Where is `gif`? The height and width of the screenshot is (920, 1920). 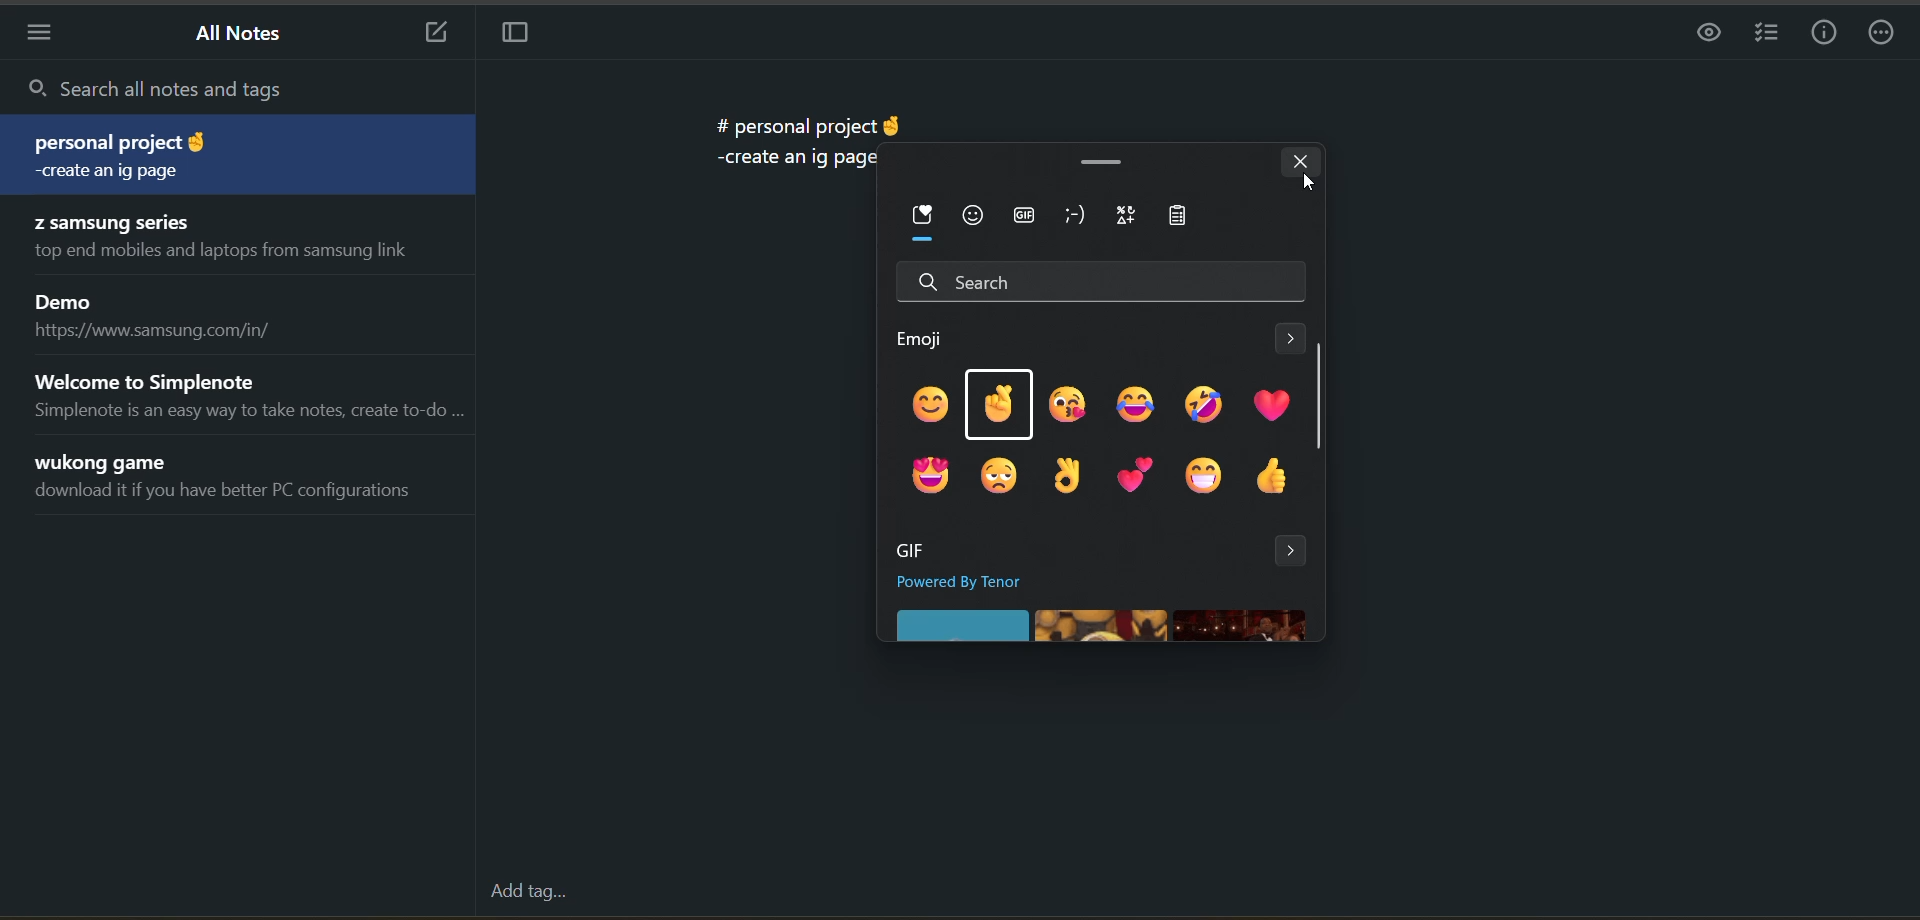
gif is located at coordinates (1023, 217).